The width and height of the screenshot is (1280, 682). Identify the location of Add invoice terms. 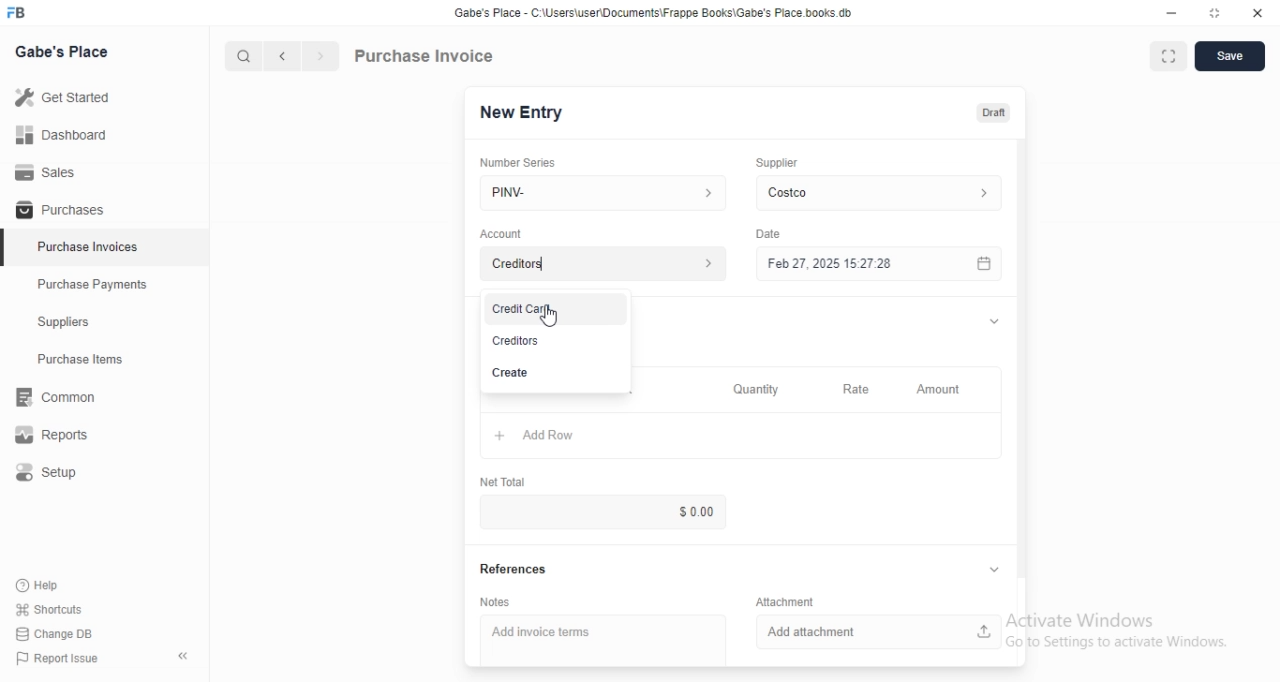
(603, 640).